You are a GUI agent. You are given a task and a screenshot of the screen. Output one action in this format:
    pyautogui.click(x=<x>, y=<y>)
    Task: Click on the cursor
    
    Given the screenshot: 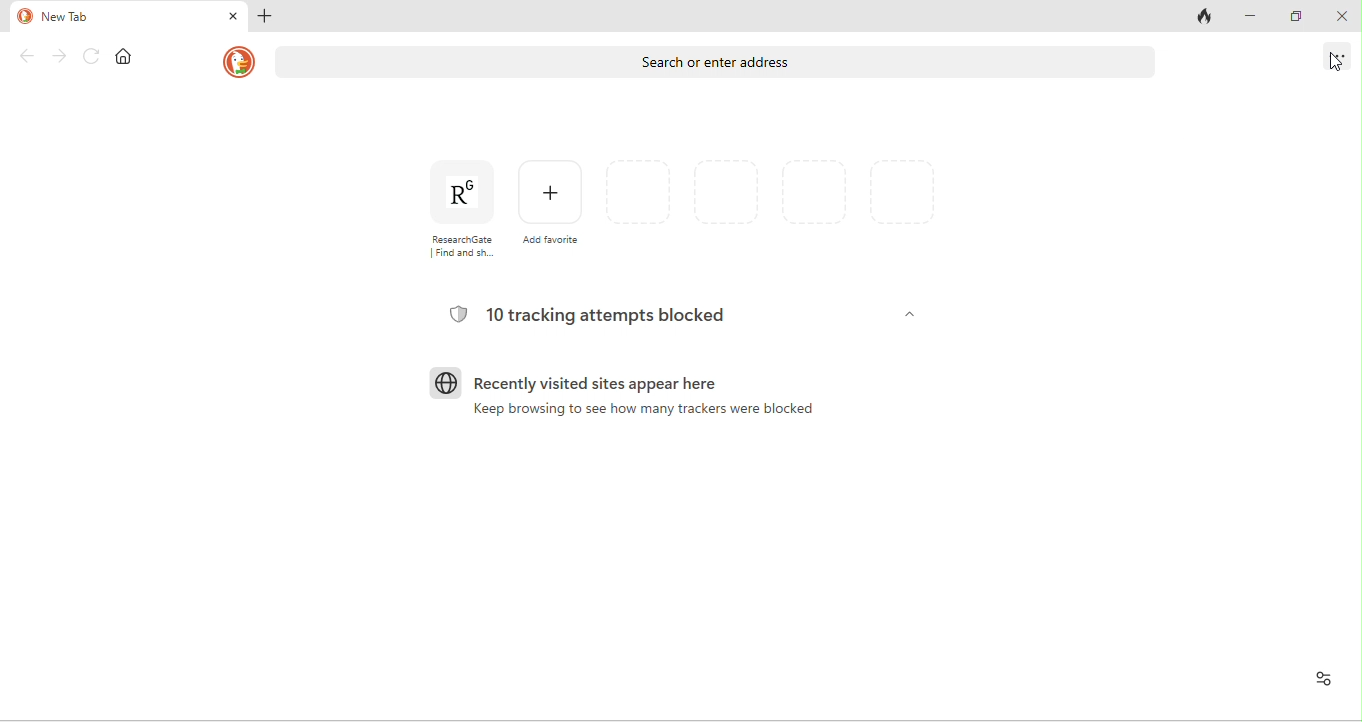 What is the action you would take?
    pyautogui.click(x=1336, y=65)
    